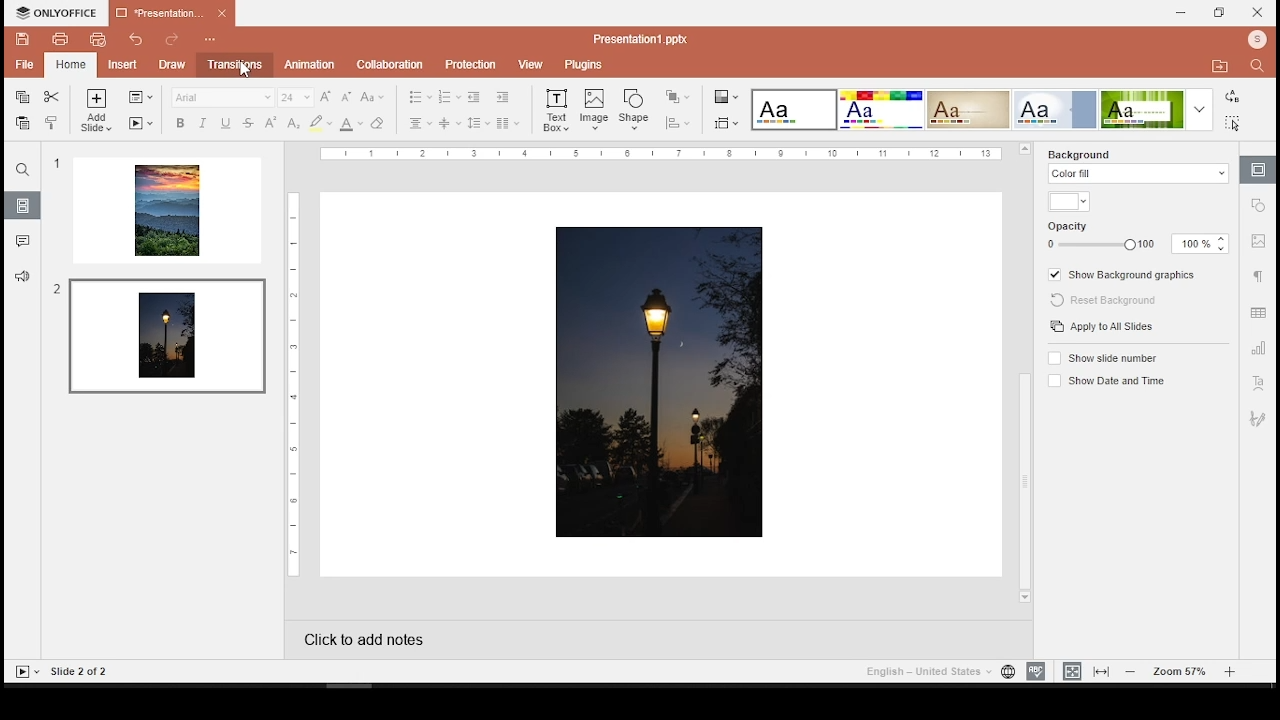 Image resolution: width=1280 pixels, height=720 pixels. Describe the element at coordinates (1079, 223) in the screenshot. I see `opacity` at that location.